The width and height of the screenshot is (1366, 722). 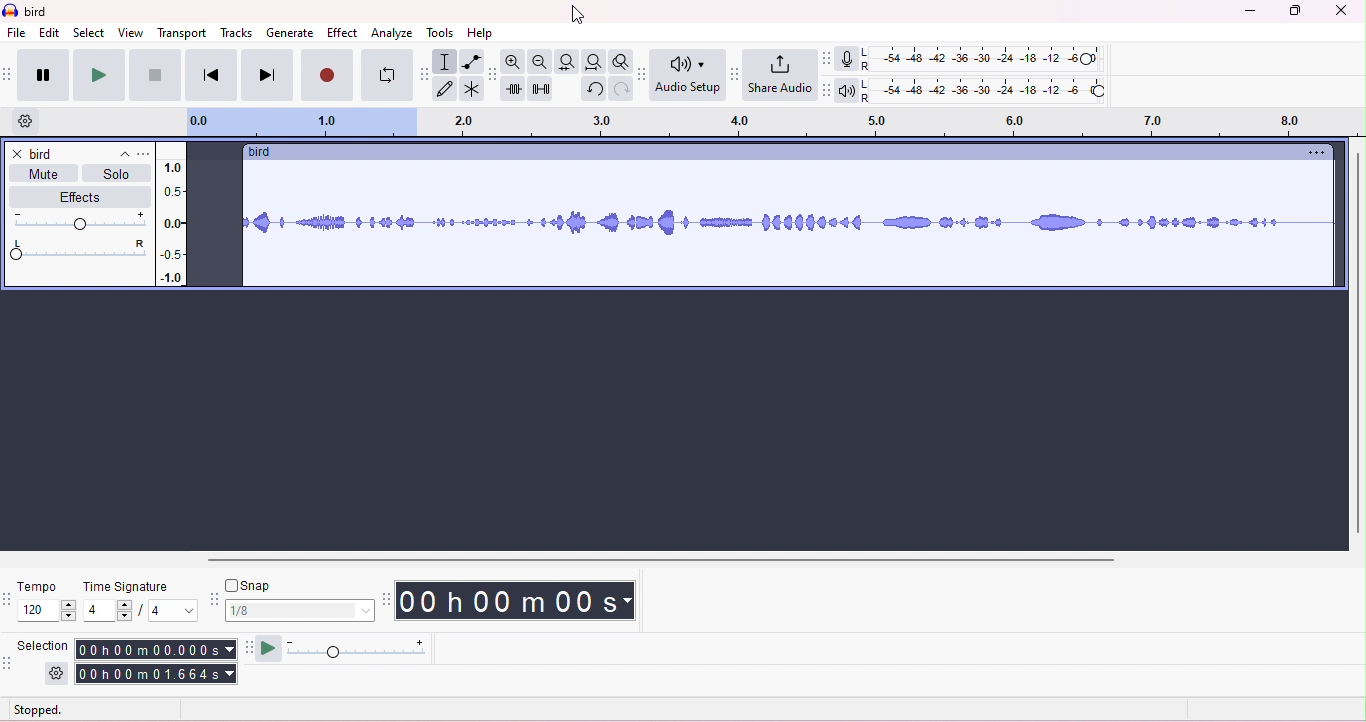 What do you see at coordinates (9, 599) in the screenshot?
I see `tempo tool bar` at bounding box center [9, 599].